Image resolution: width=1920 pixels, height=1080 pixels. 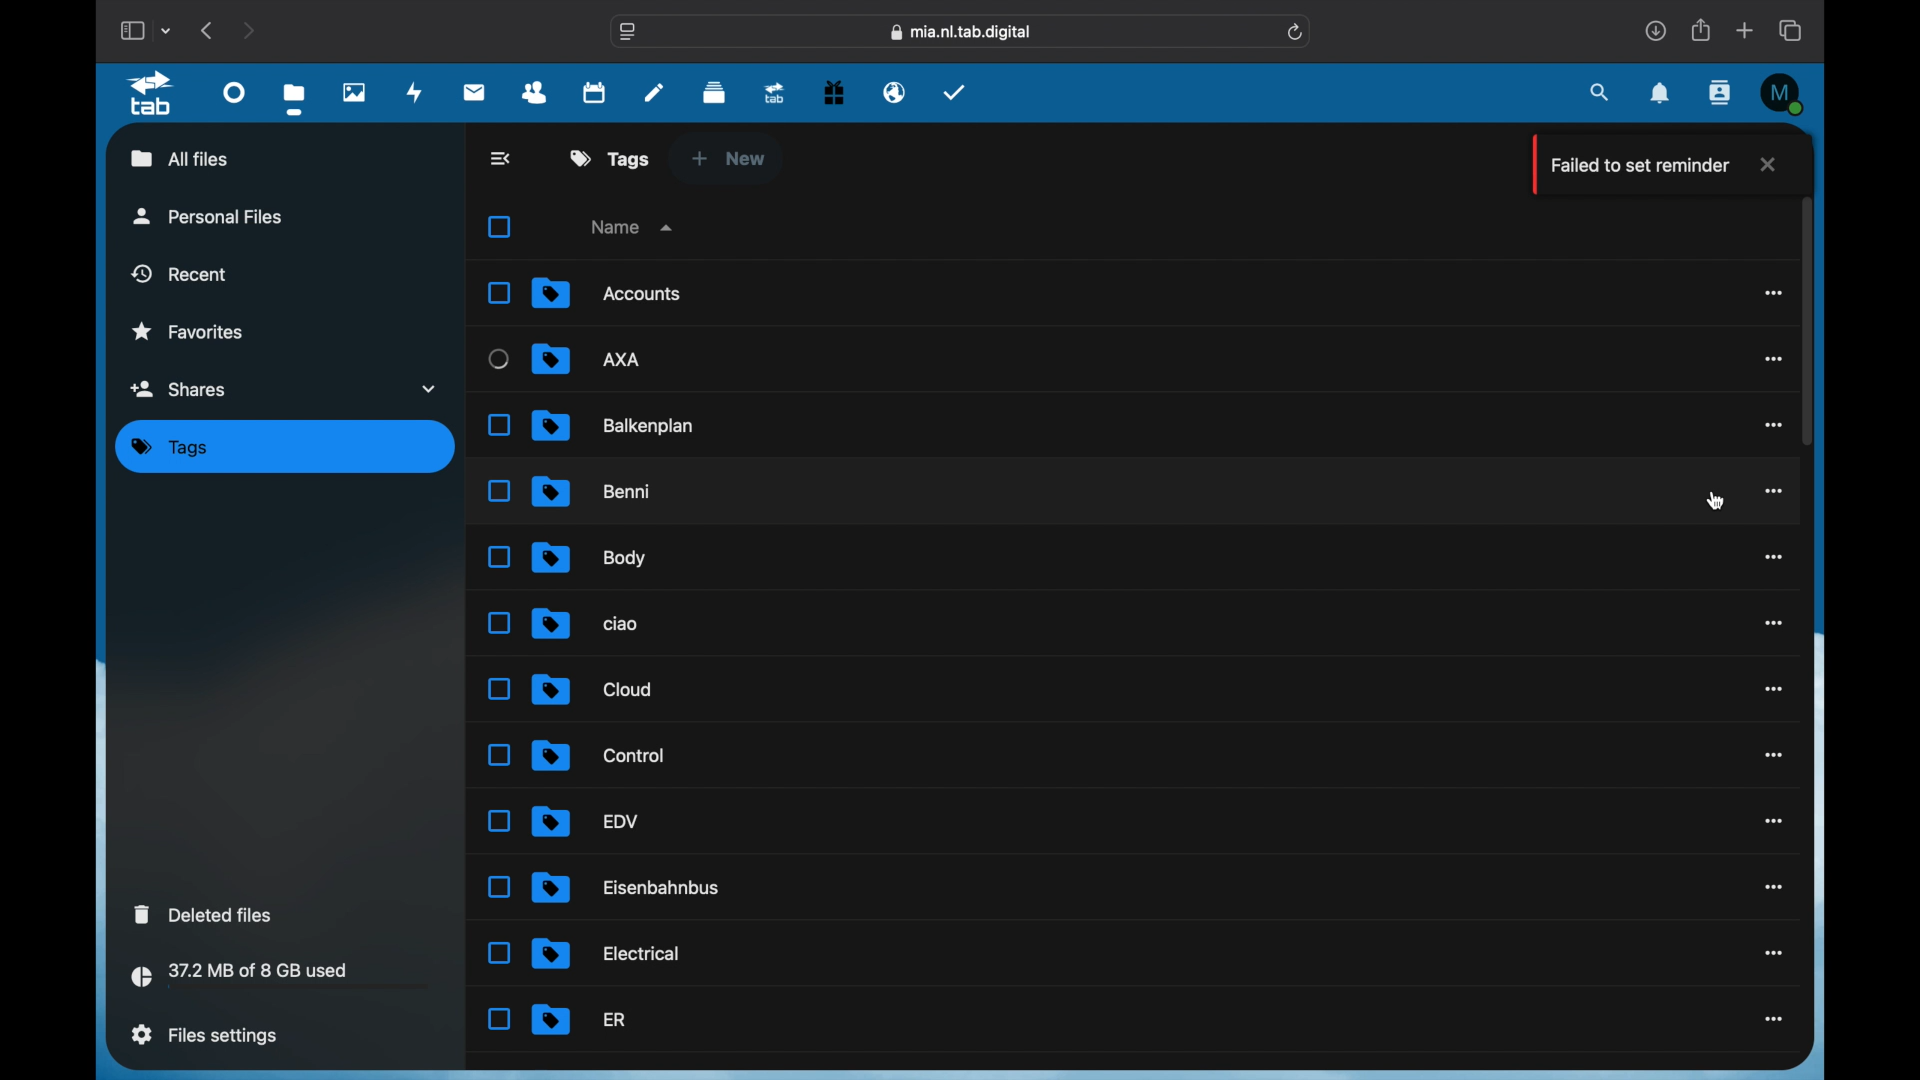 What do you see at coordinates (502, 158) in the screenshot?
I see `back` at bounding box center [502, 158].